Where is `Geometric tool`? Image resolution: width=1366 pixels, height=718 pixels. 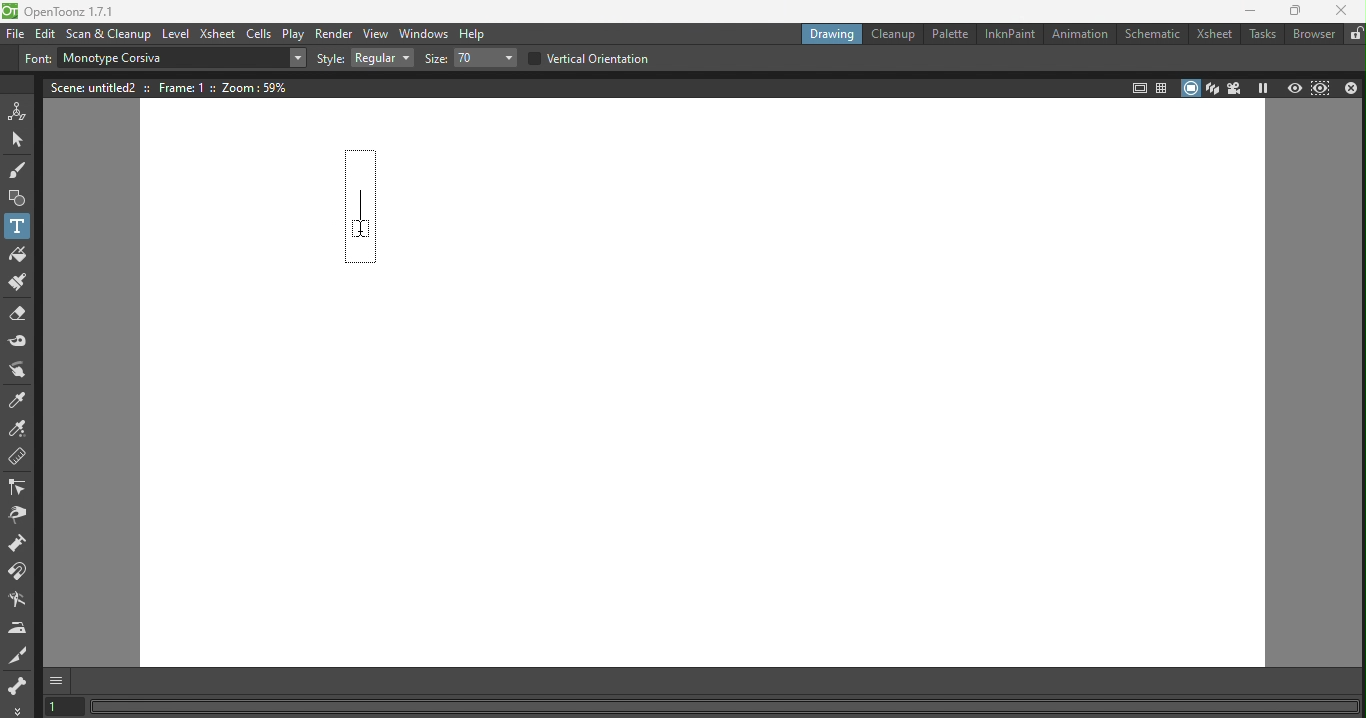 Geometric tool is located at coordinates (17, 198).